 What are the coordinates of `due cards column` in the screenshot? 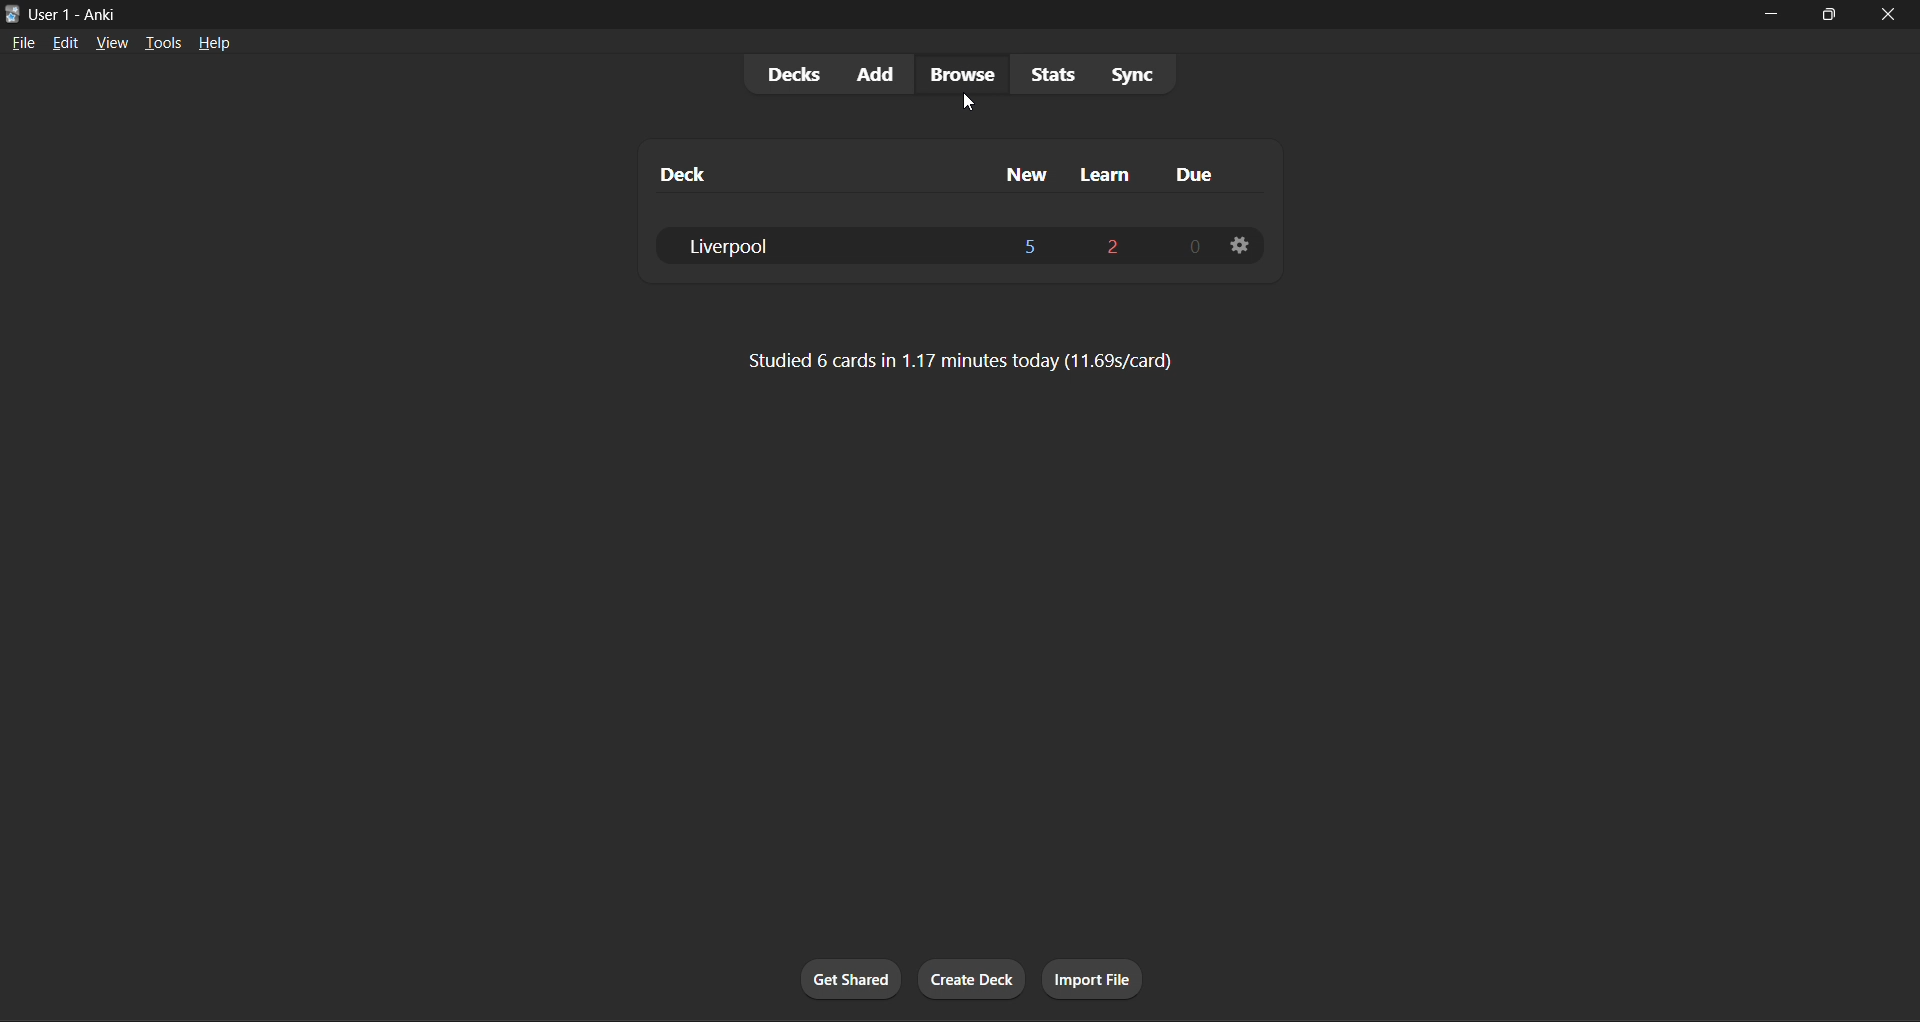 It's located at (1199, 172).